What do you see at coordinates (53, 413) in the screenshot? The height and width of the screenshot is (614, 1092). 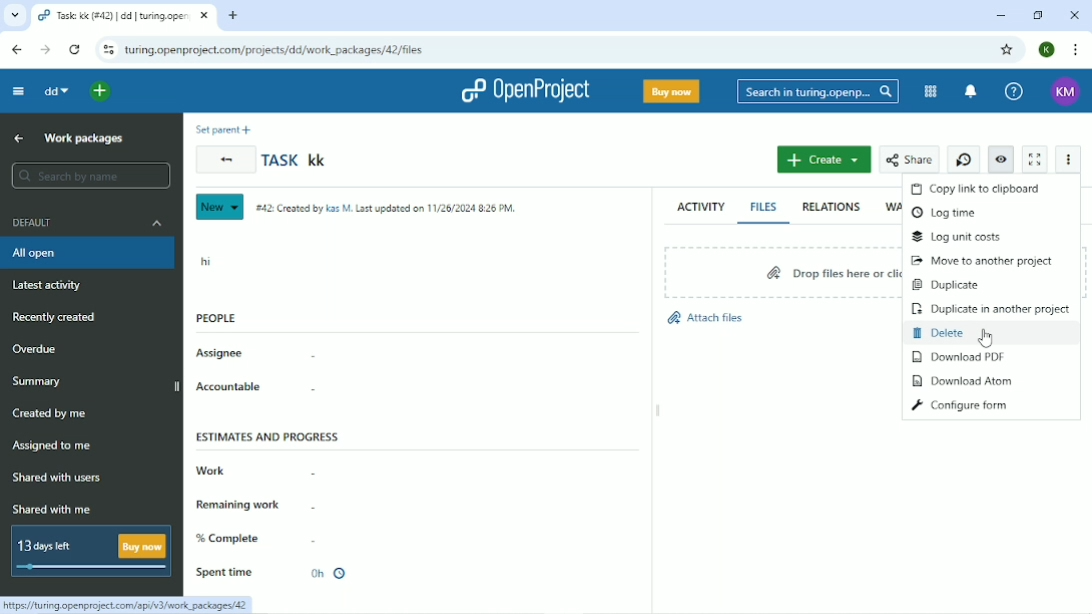 I see `Created by me` at bounding box center [53, 413].